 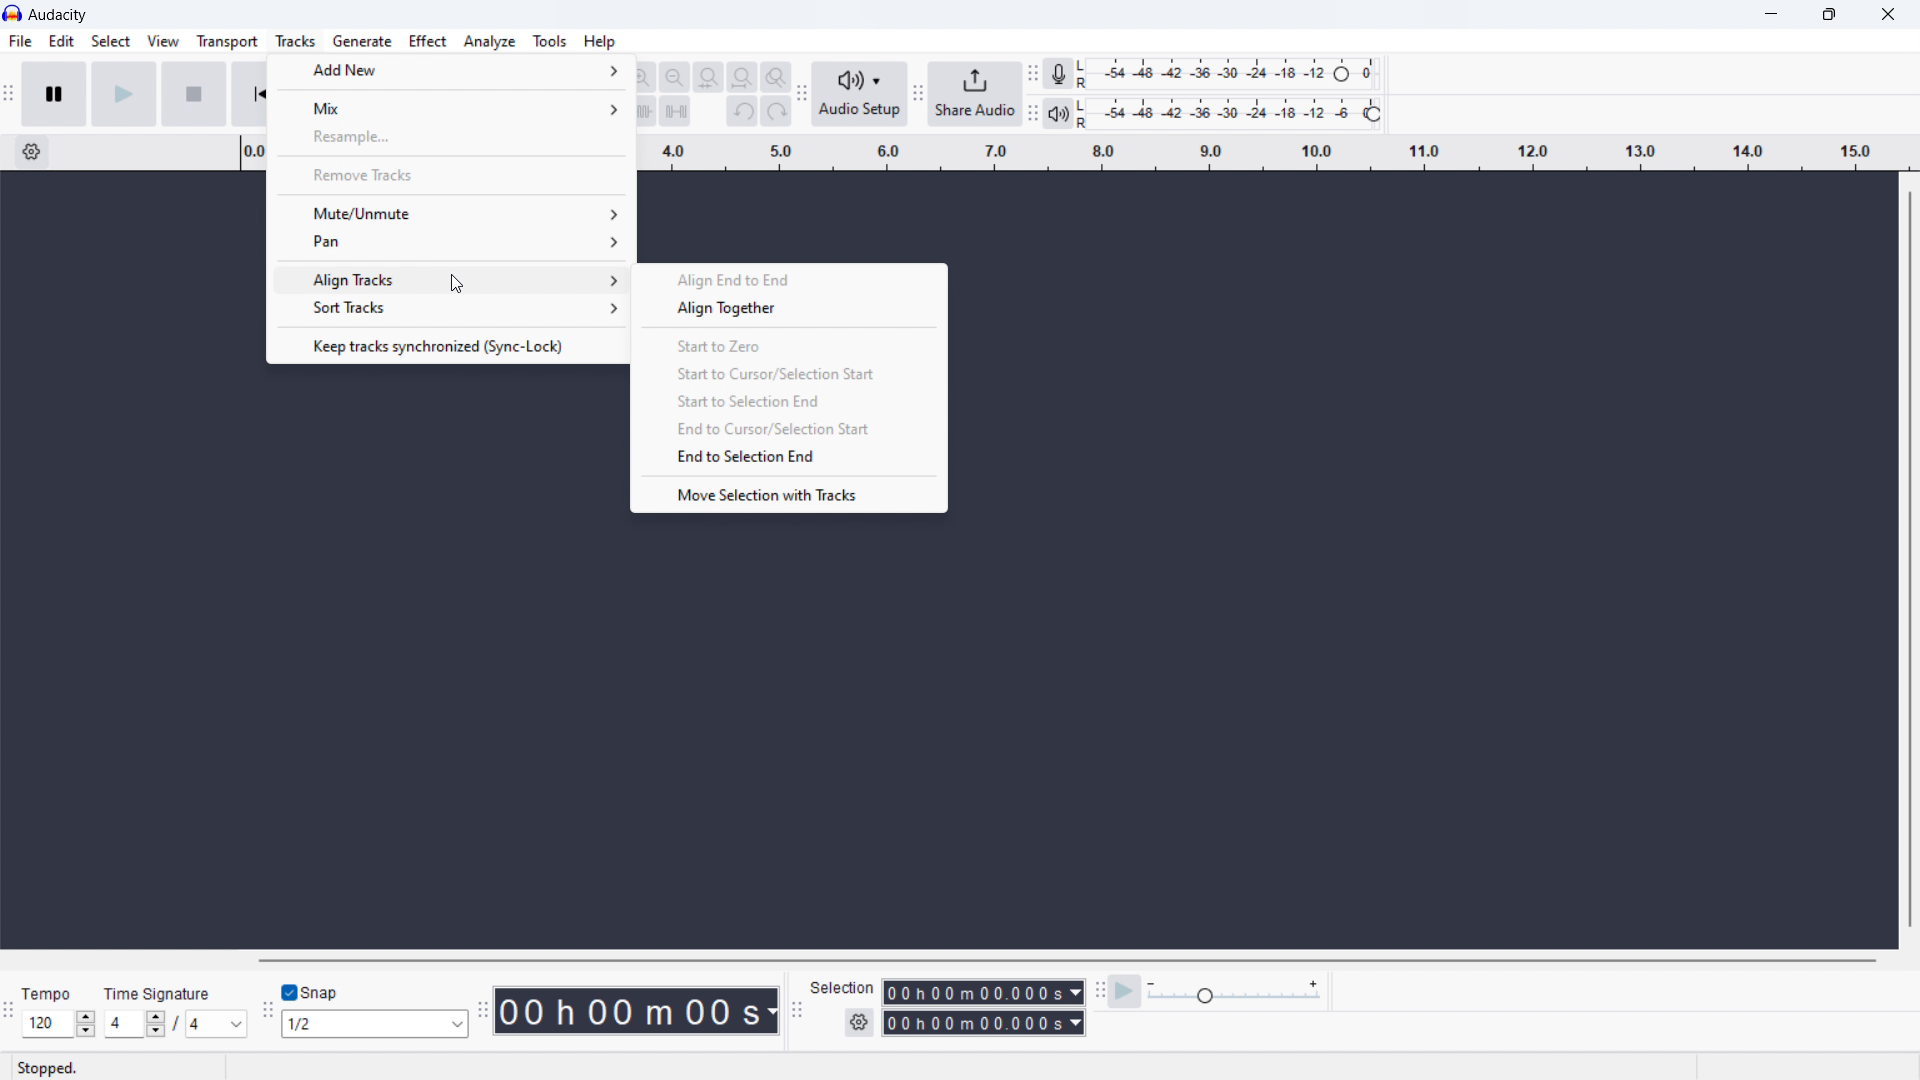 What do you see at coordinates (791, 374) in the screenshot?
I see `start to cursor/selection start` at bounding box center [791, 374].